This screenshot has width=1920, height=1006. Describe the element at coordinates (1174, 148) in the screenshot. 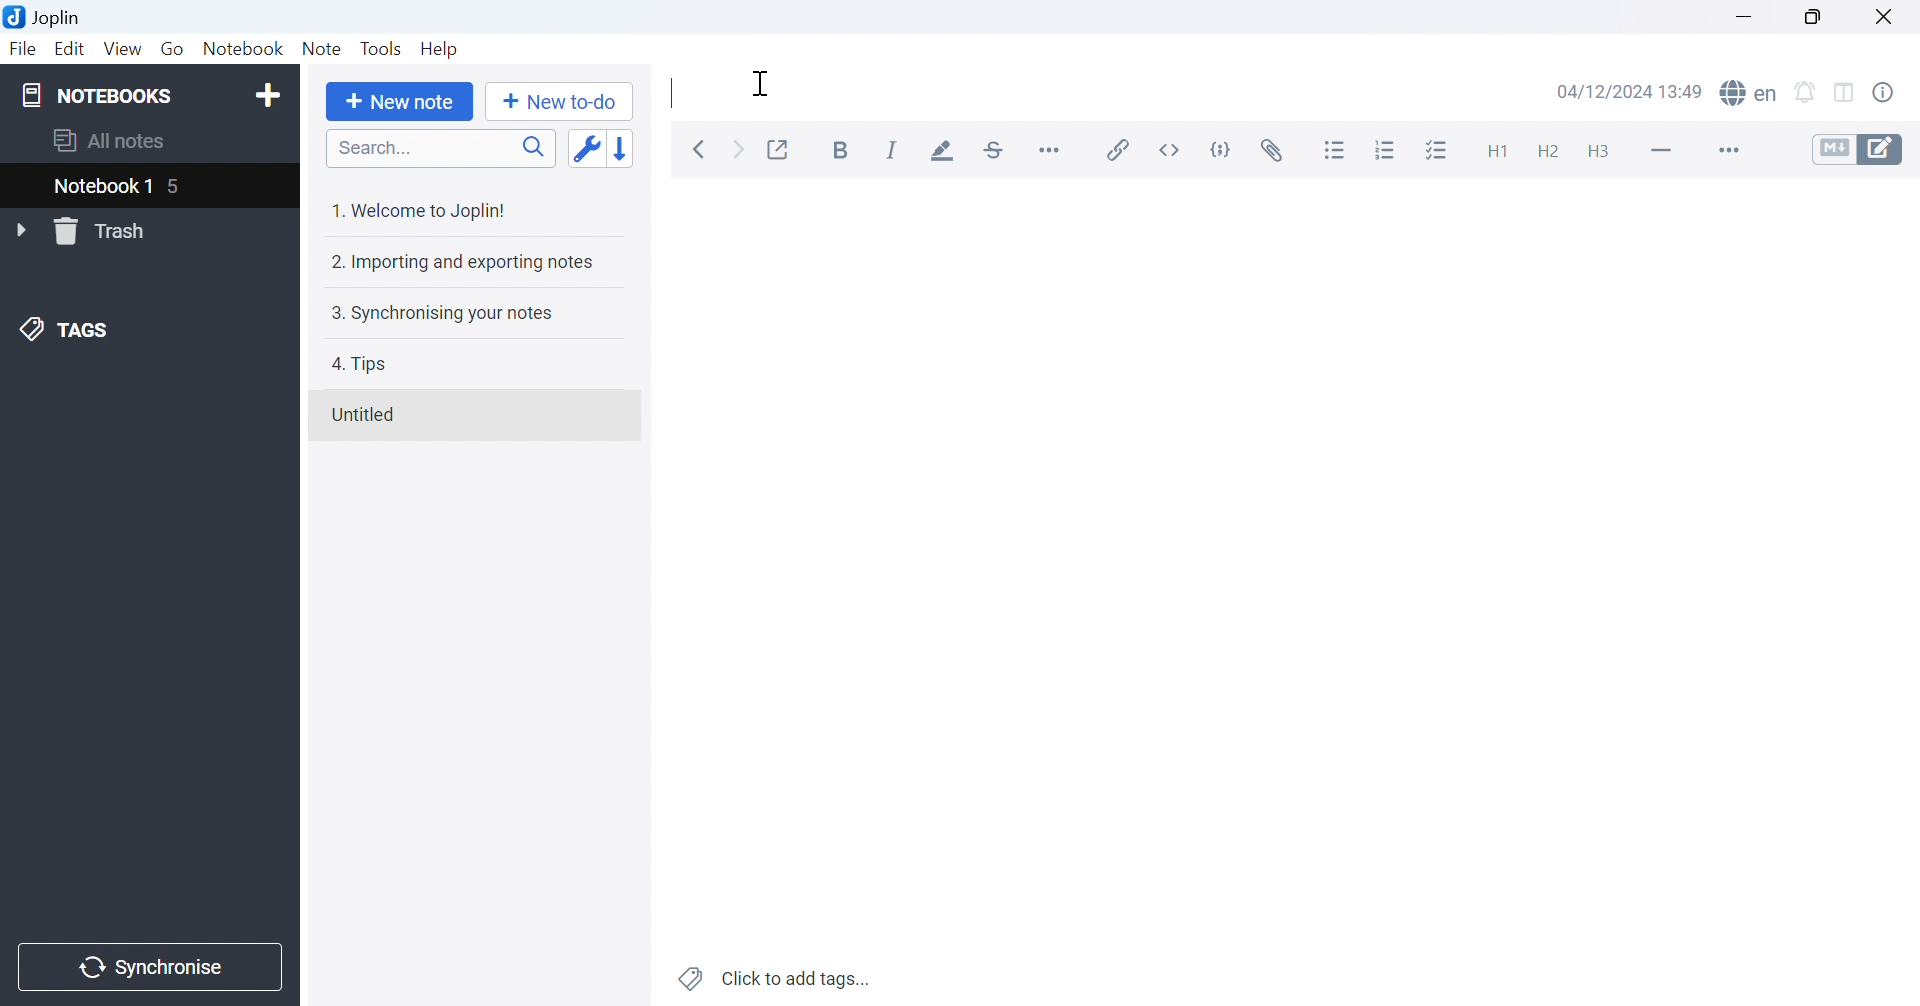

I see `Inline code` at that location.